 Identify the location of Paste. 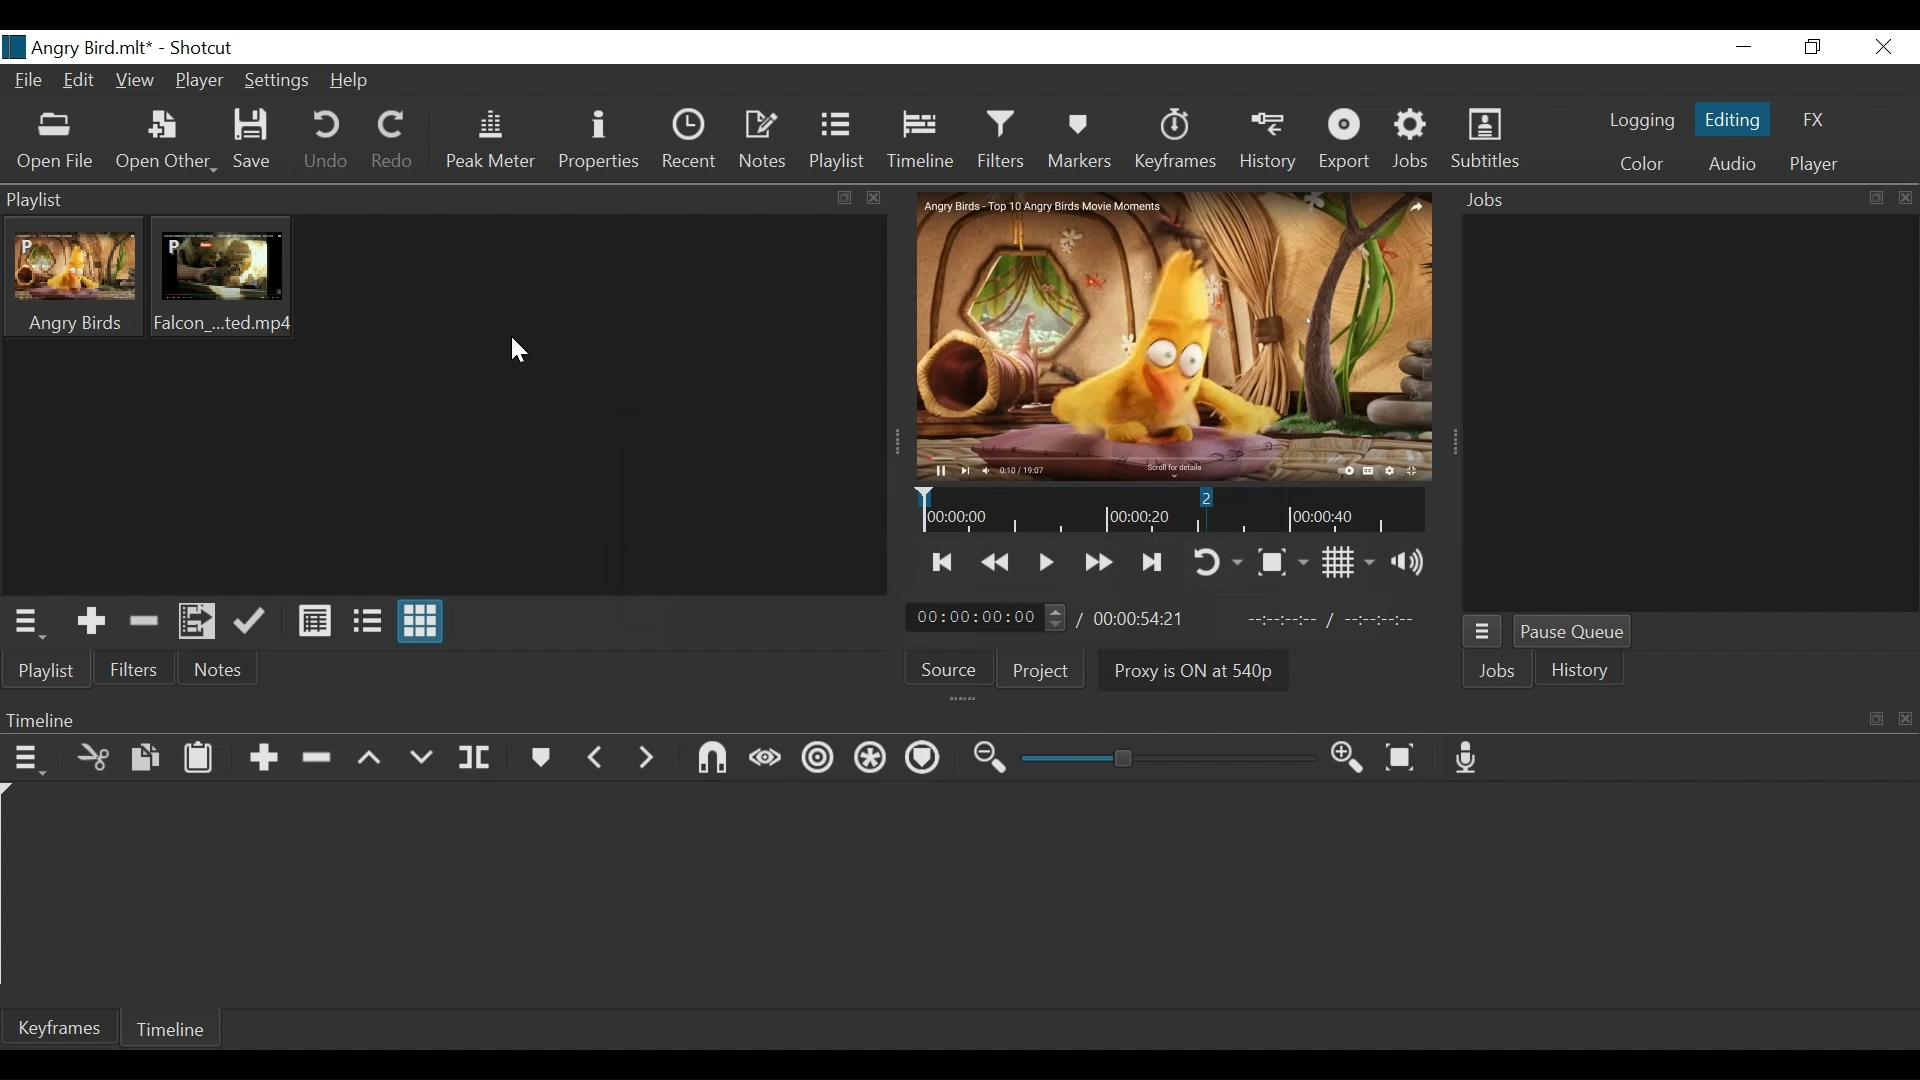
(201, 759).